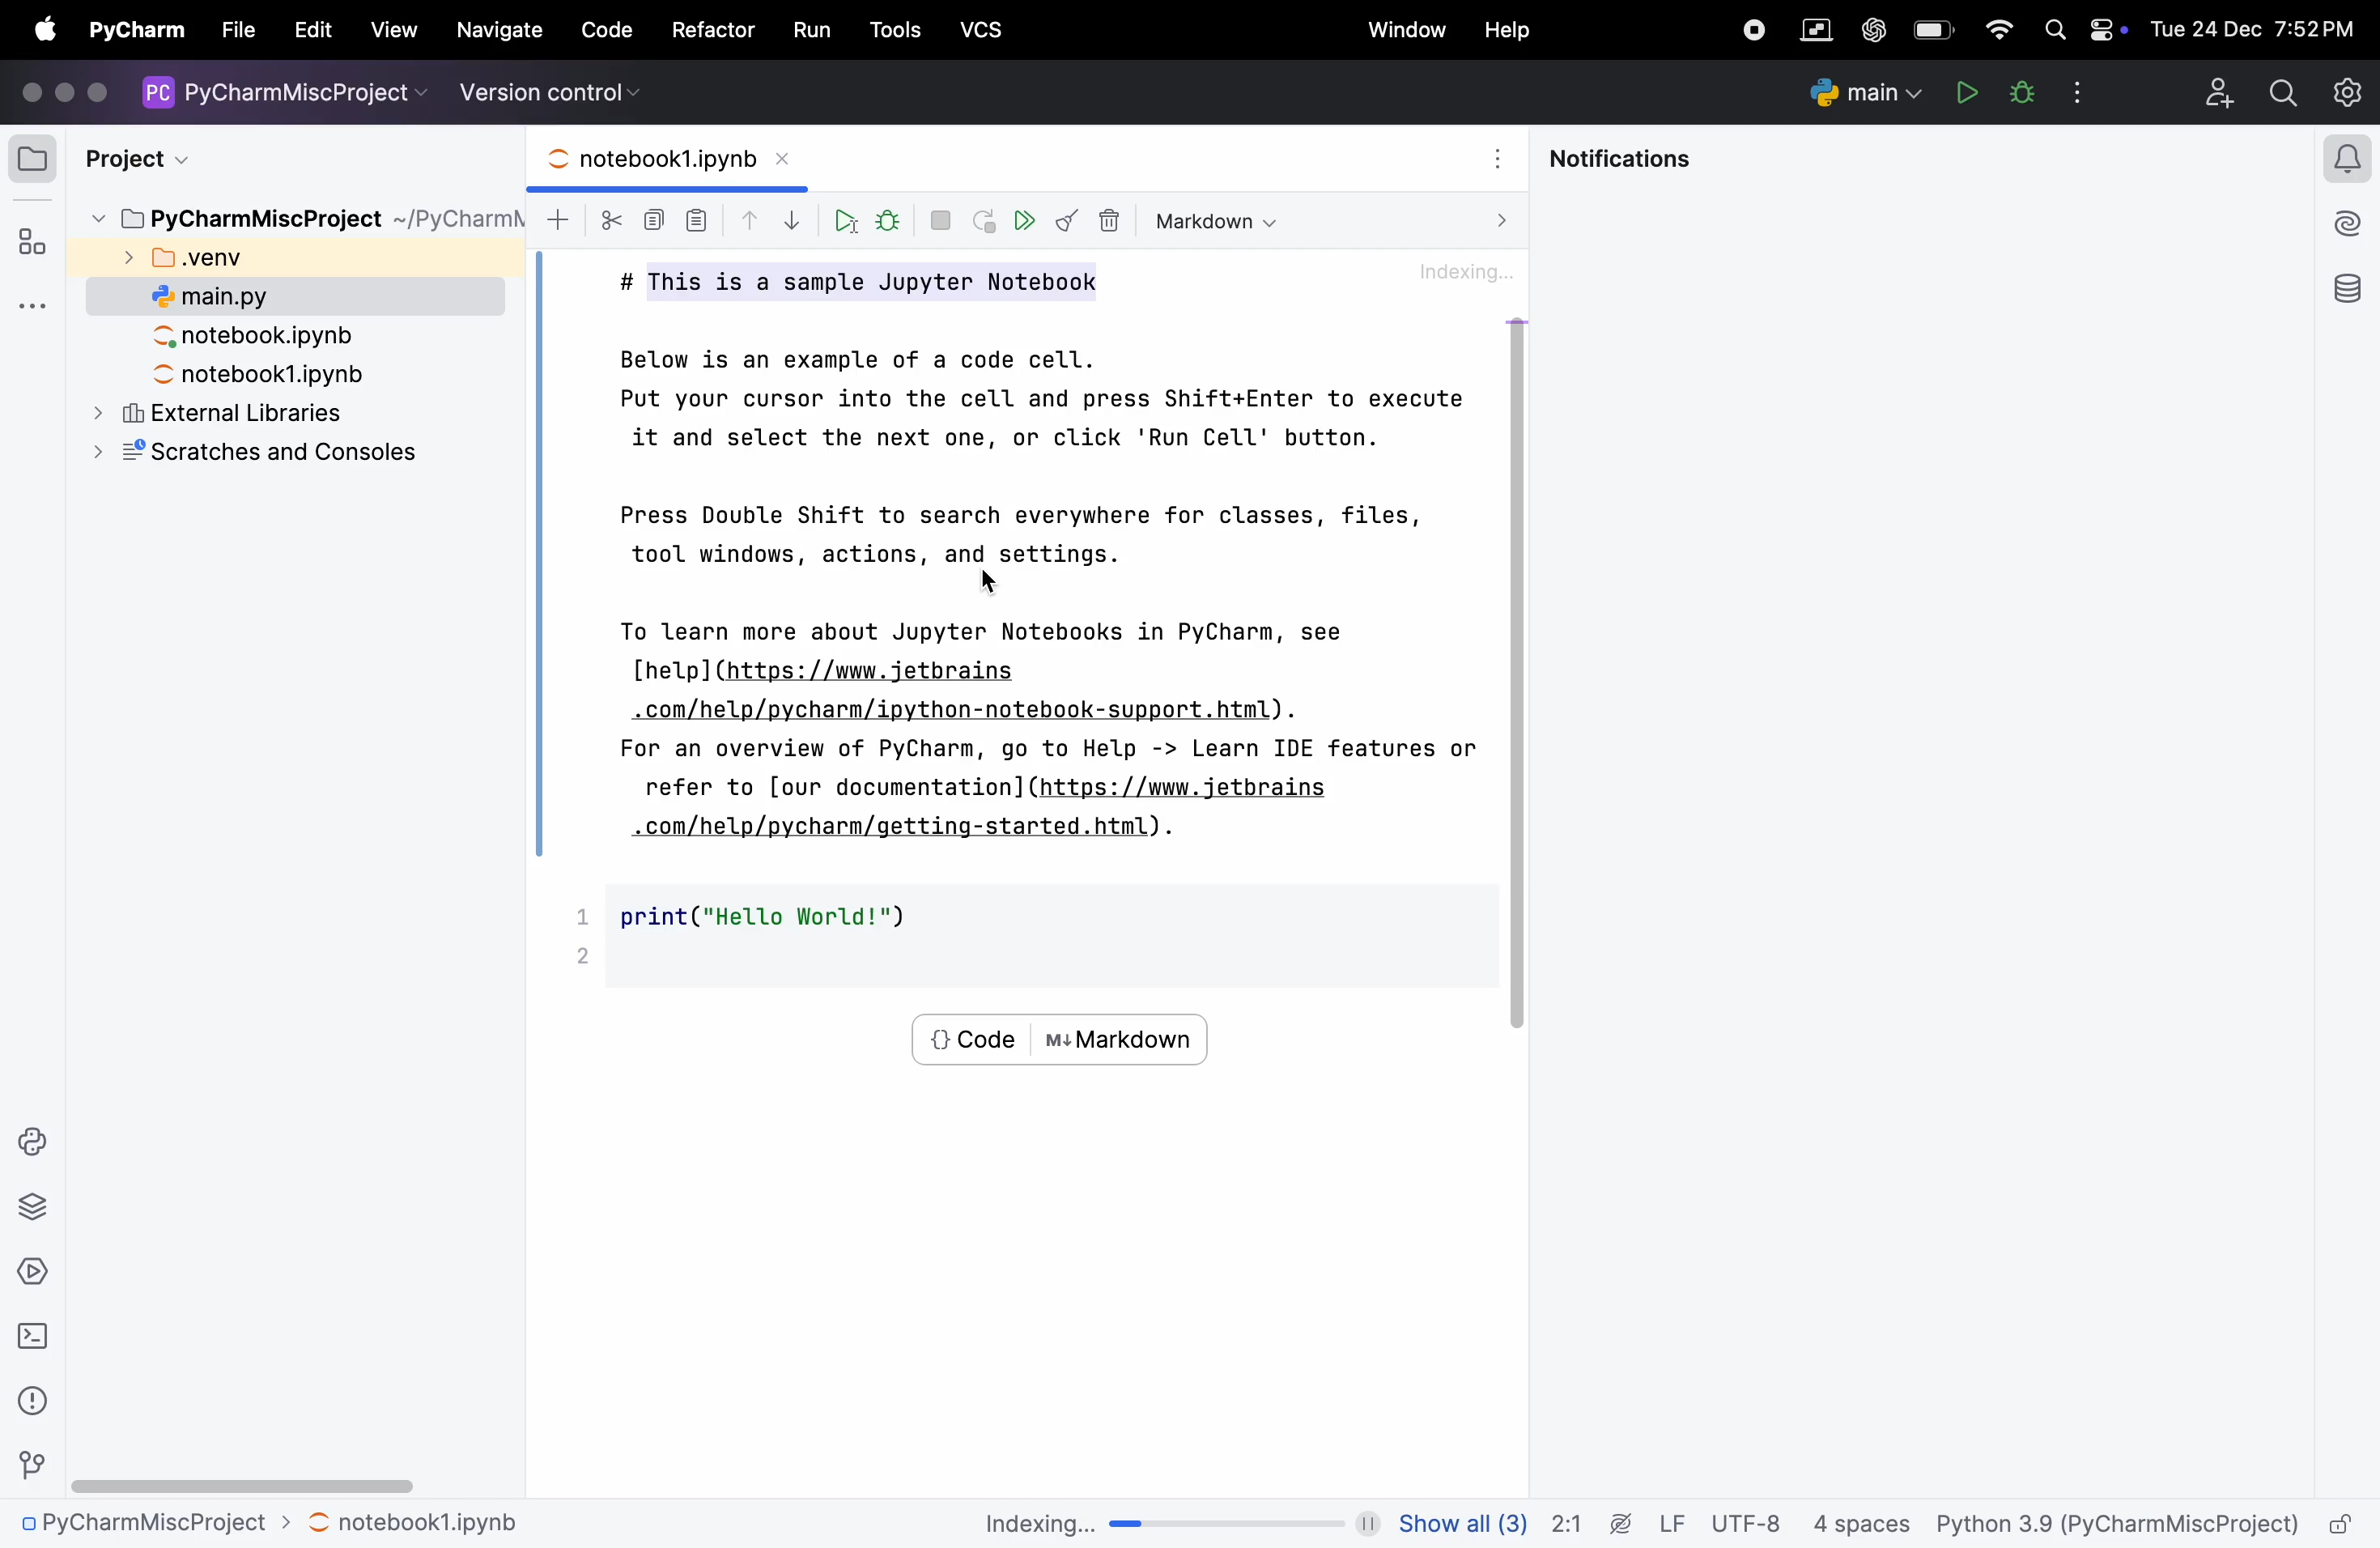 The width and height of the screenshot is (2380, 1548). I want to click on notifications, so click(2346, 156).